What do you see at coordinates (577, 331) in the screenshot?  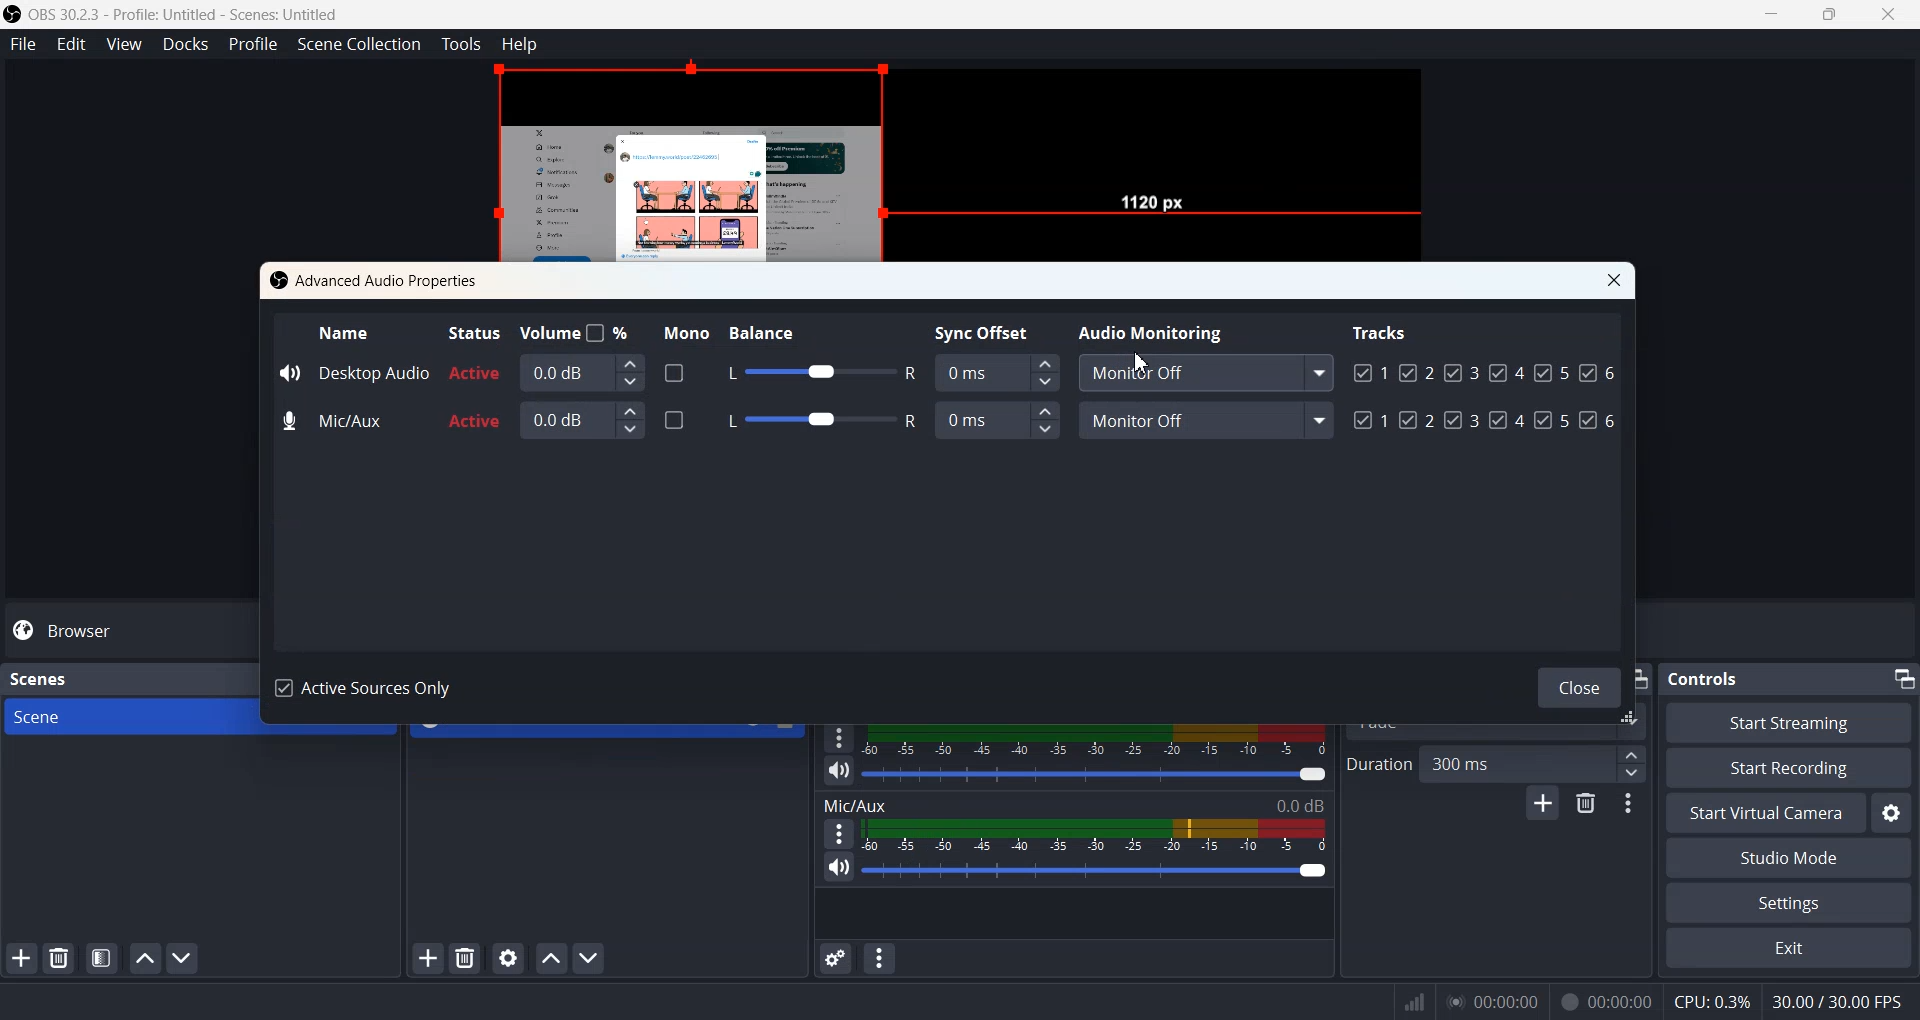 I see `Volume` at bounding box center [577, 331].